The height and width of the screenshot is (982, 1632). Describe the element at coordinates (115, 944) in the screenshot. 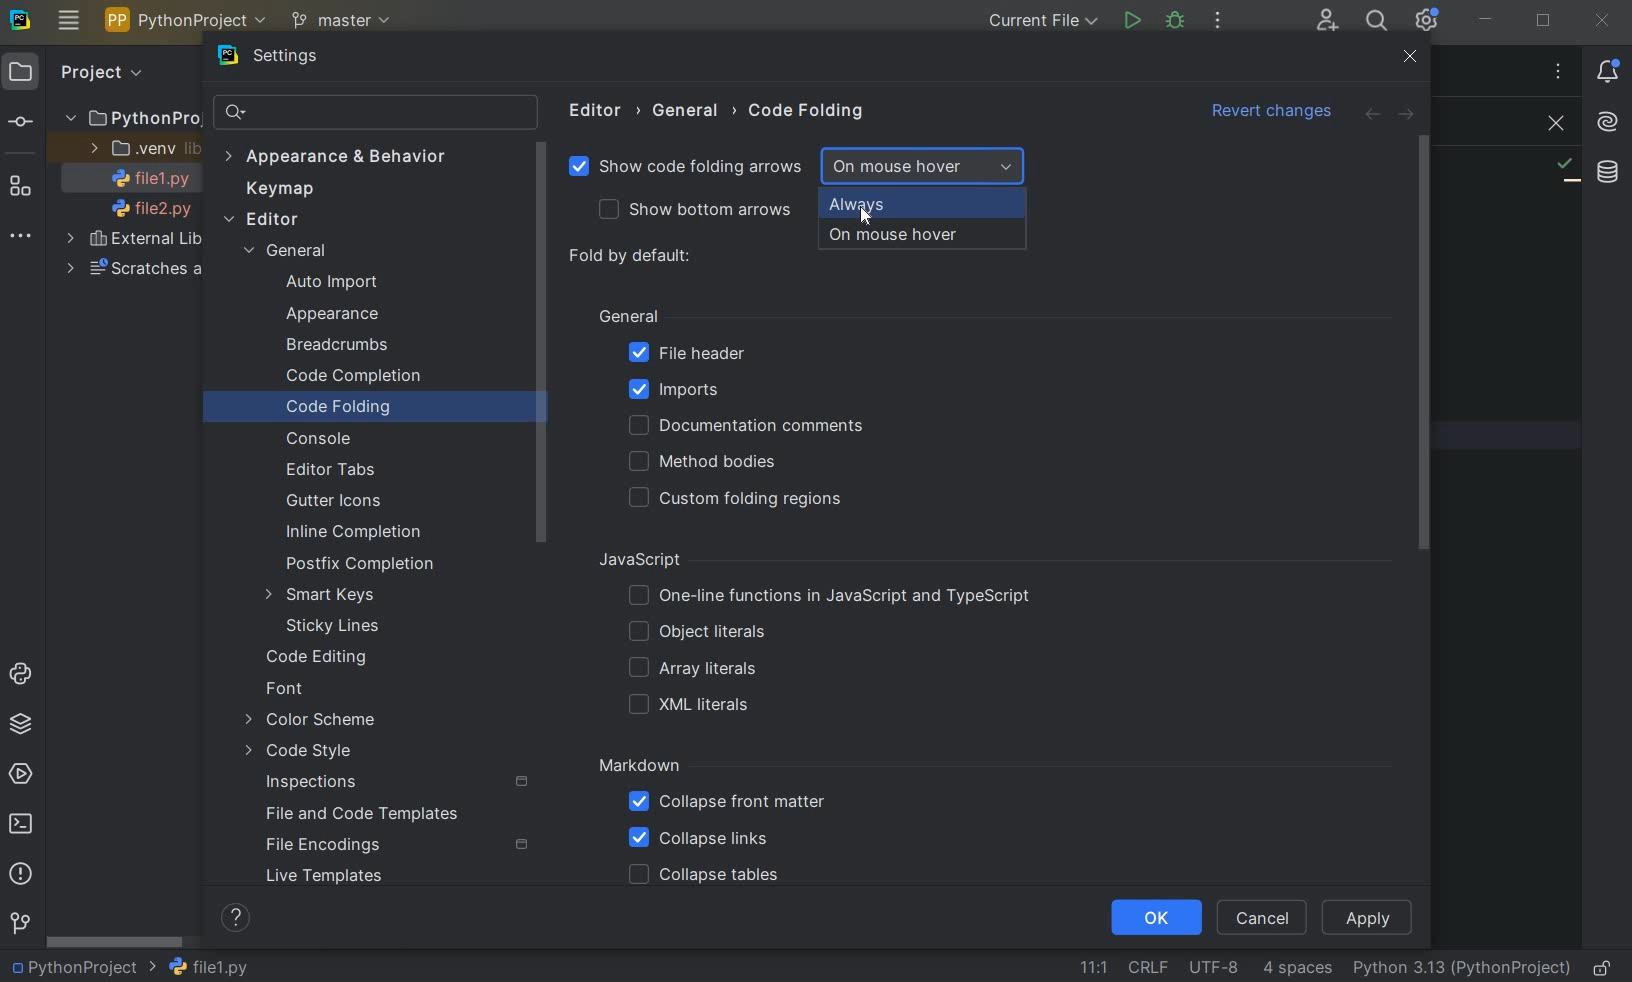

I see `SCROLLBAR` at that location.